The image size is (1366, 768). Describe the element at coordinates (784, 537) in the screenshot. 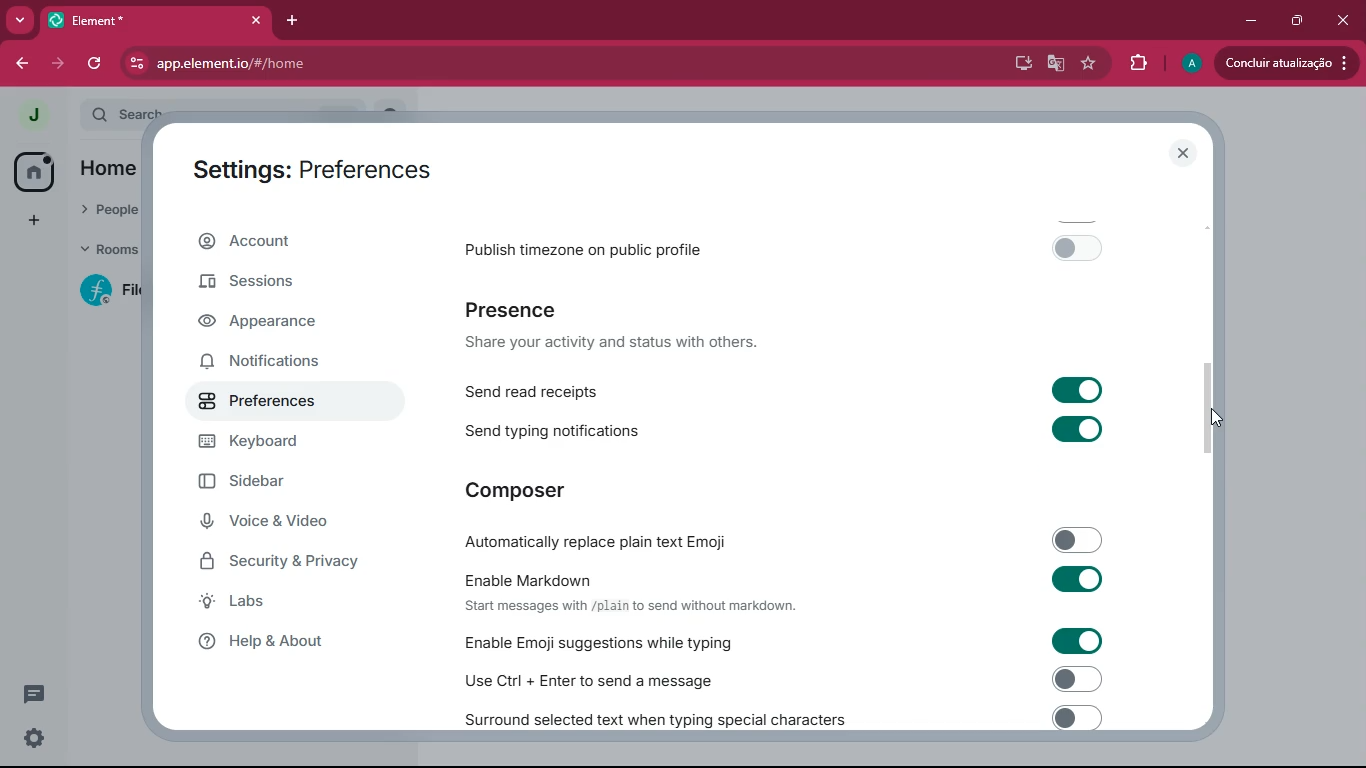

I see `automatically replace` at that location.